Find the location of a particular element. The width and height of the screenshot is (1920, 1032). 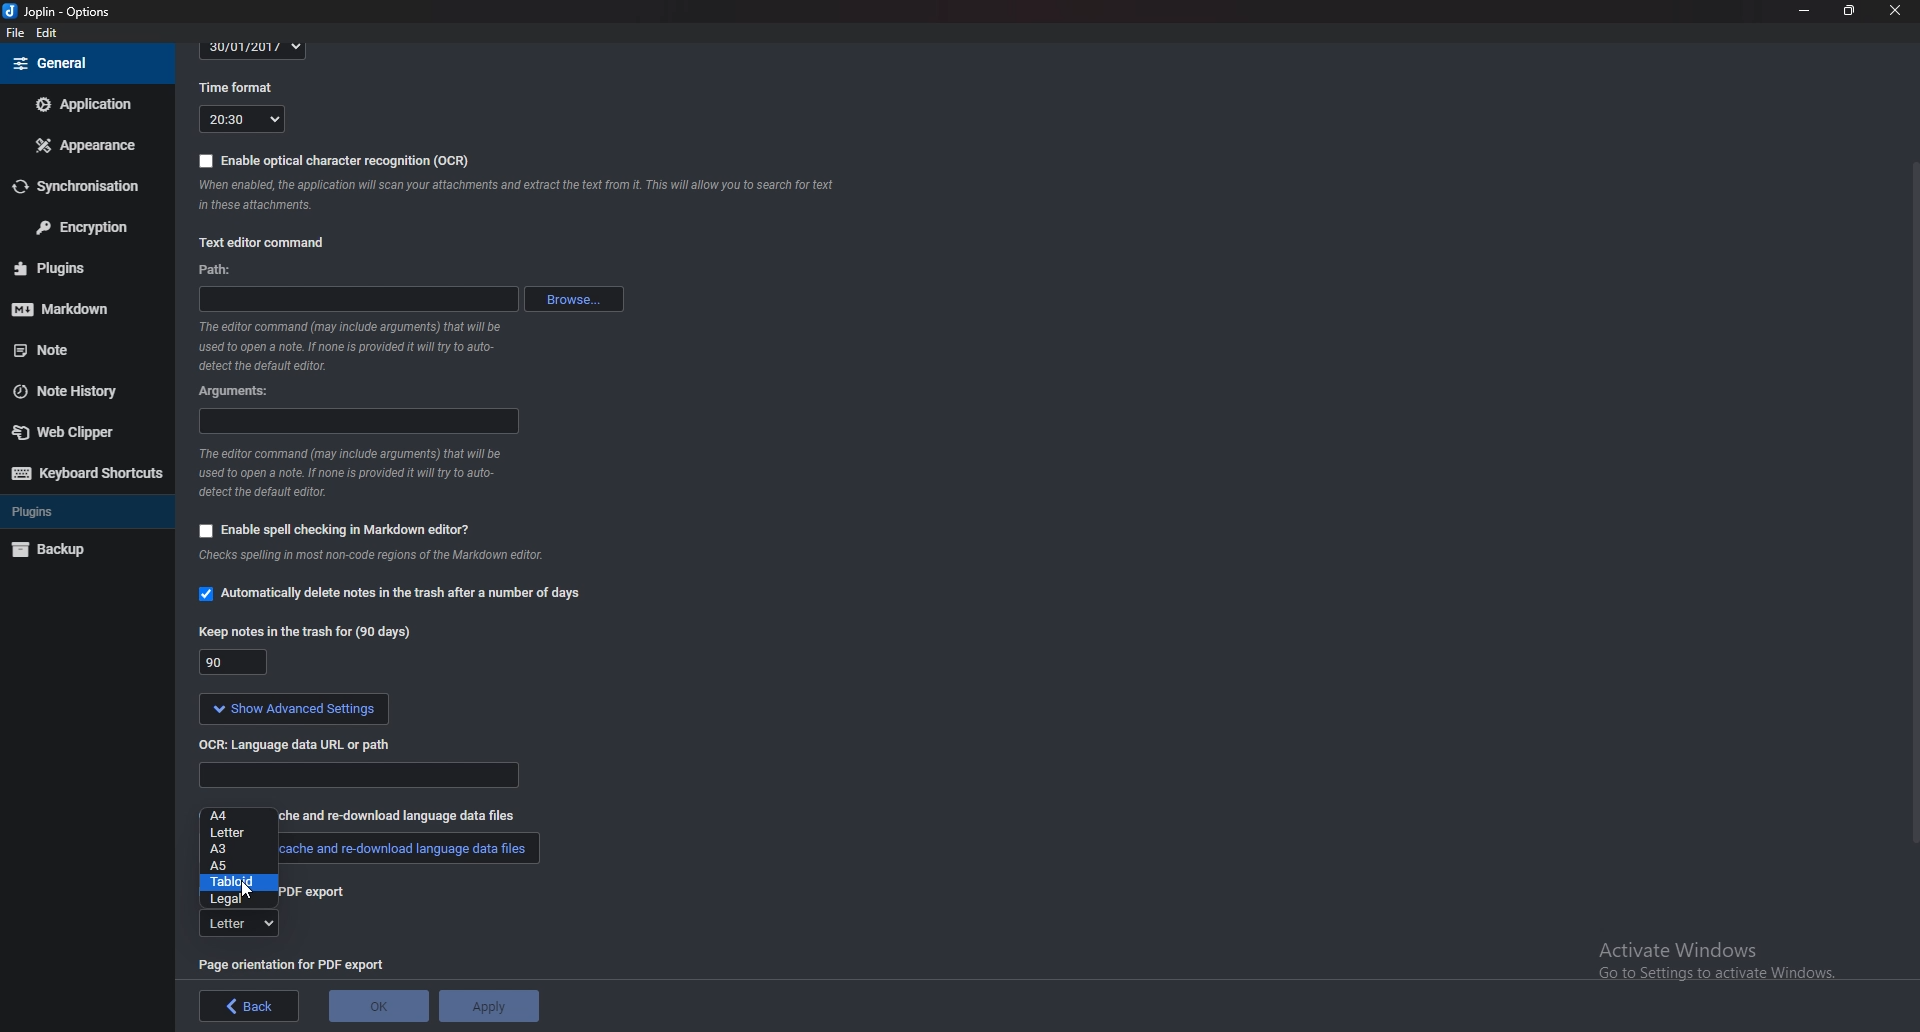

A3 is located at coordinates (235, 848).